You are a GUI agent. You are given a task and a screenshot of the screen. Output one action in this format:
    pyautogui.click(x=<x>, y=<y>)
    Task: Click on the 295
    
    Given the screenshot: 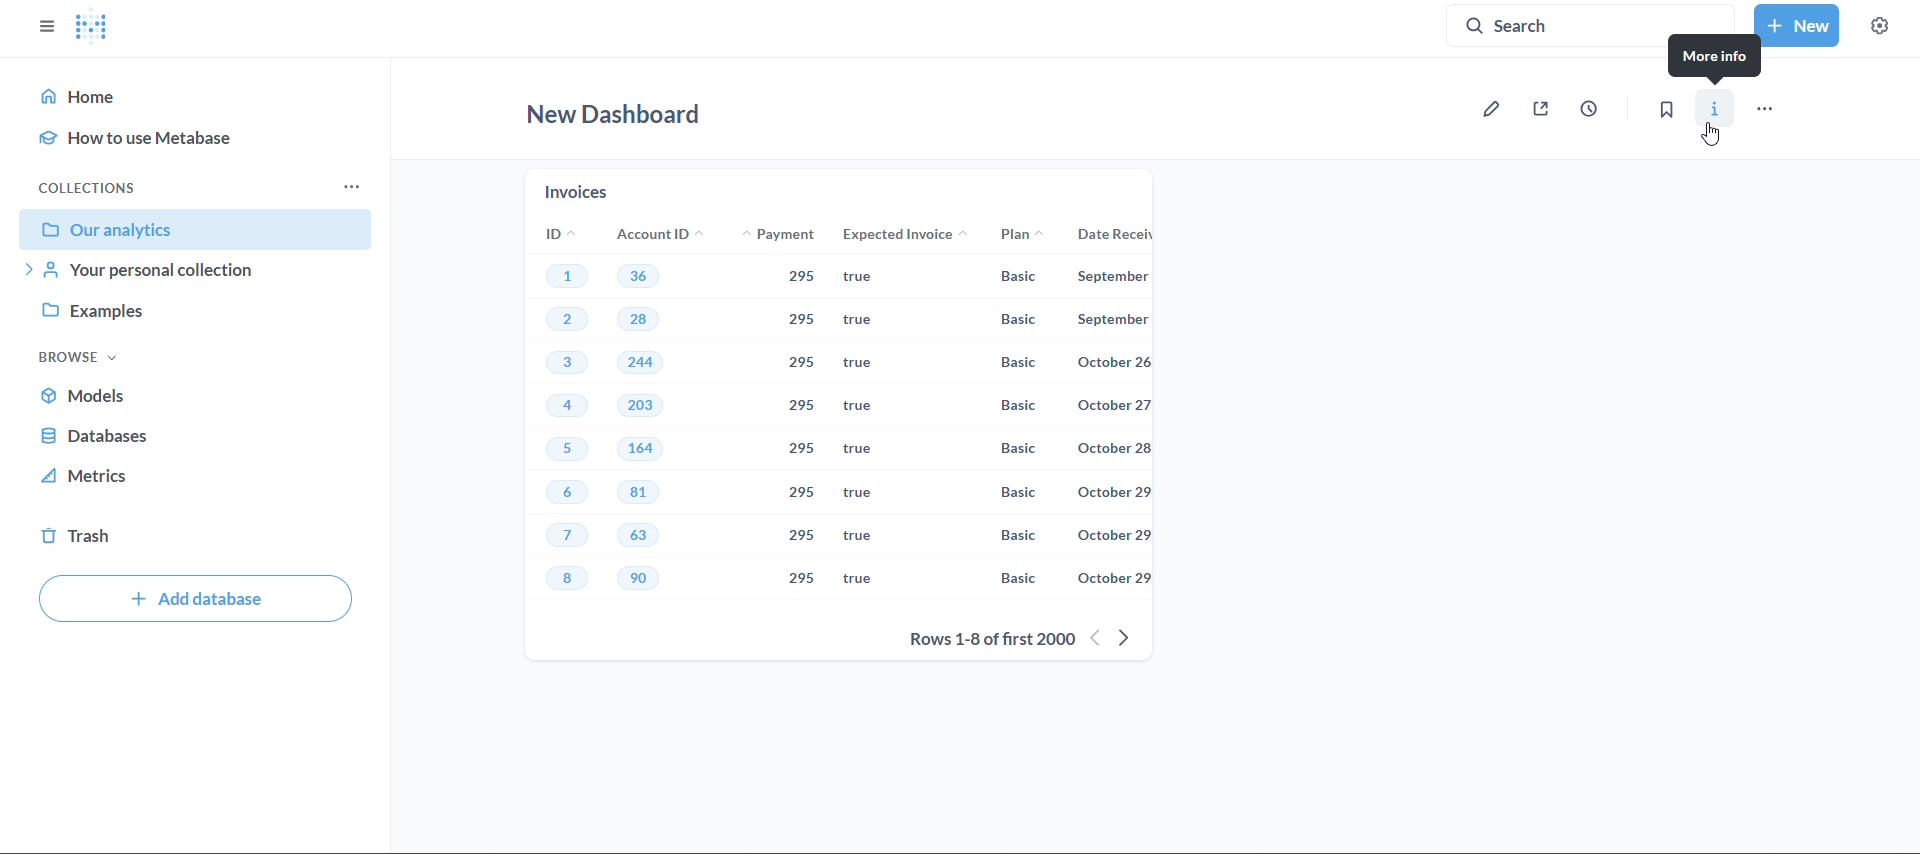 What is the action you would take?
    pyautogui.click(x=807, y=449)
    